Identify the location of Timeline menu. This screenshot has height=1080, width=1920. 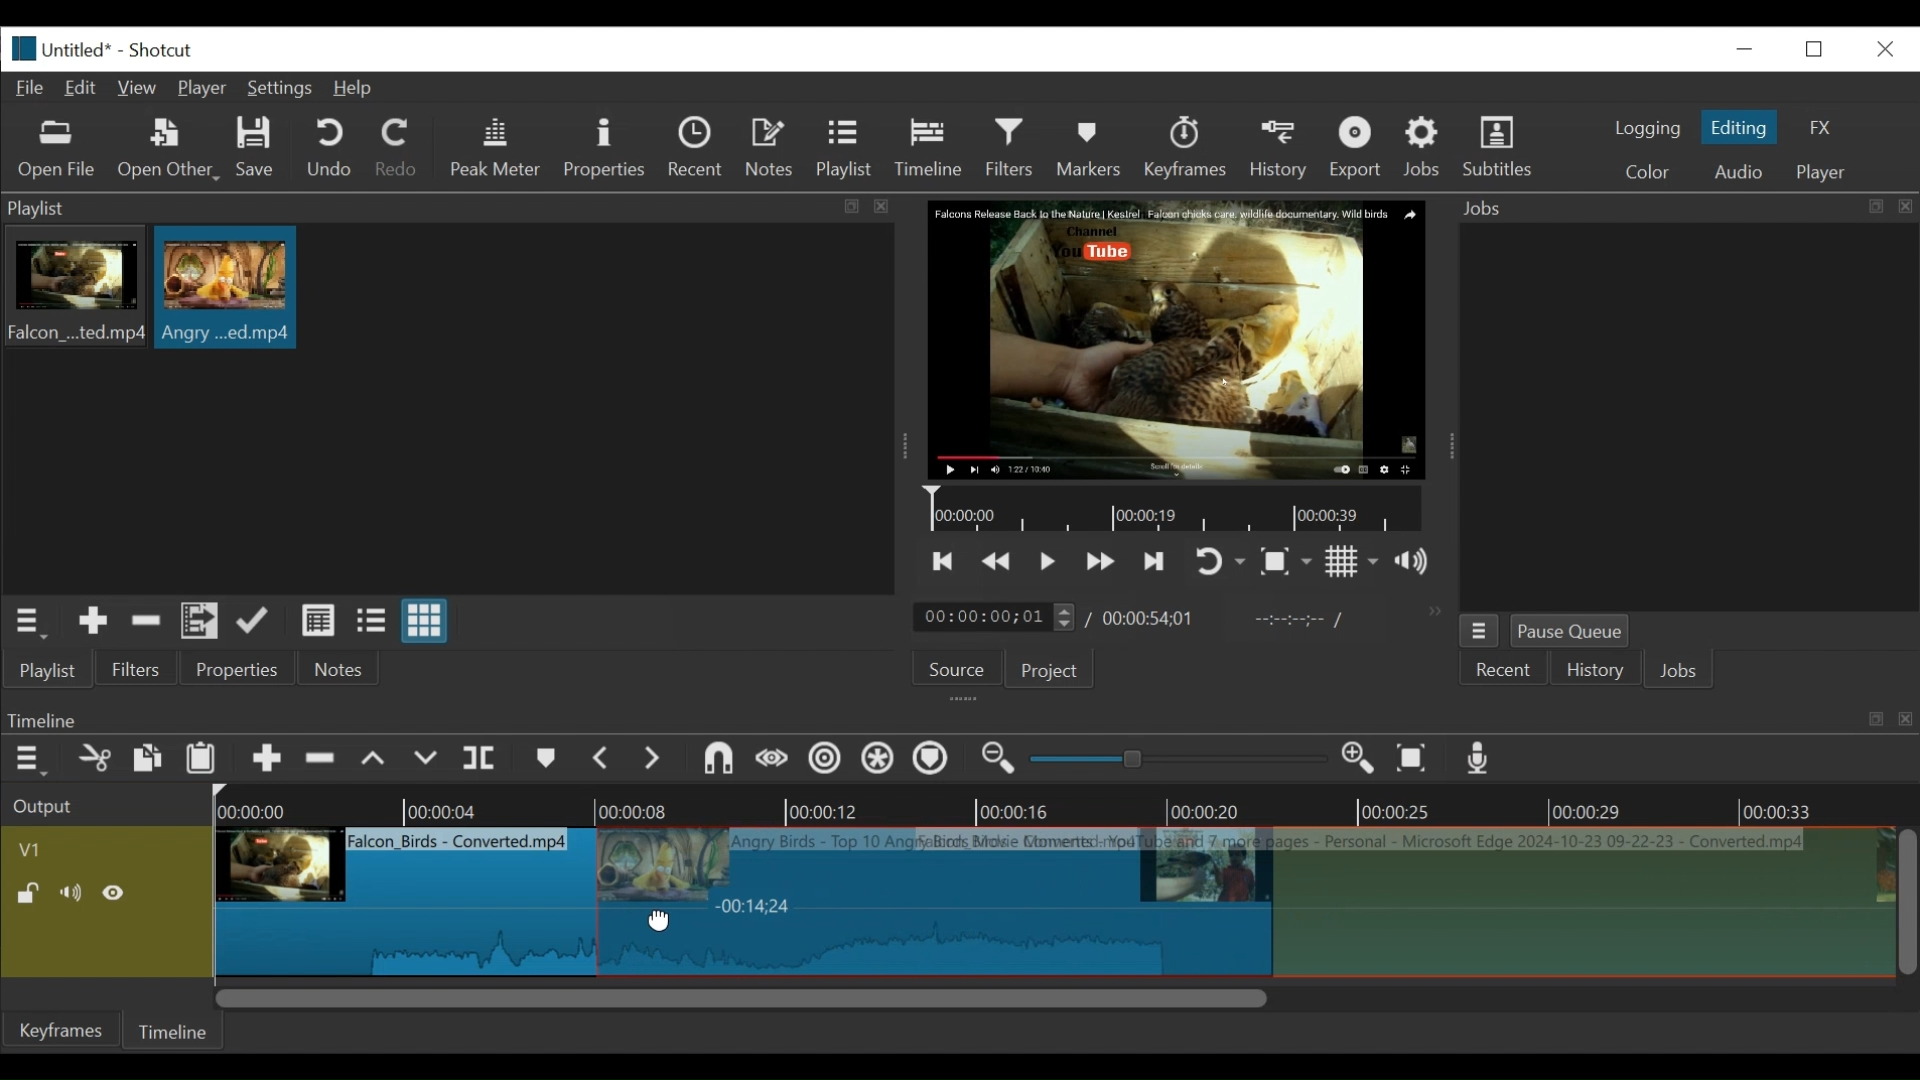
(33, 760).